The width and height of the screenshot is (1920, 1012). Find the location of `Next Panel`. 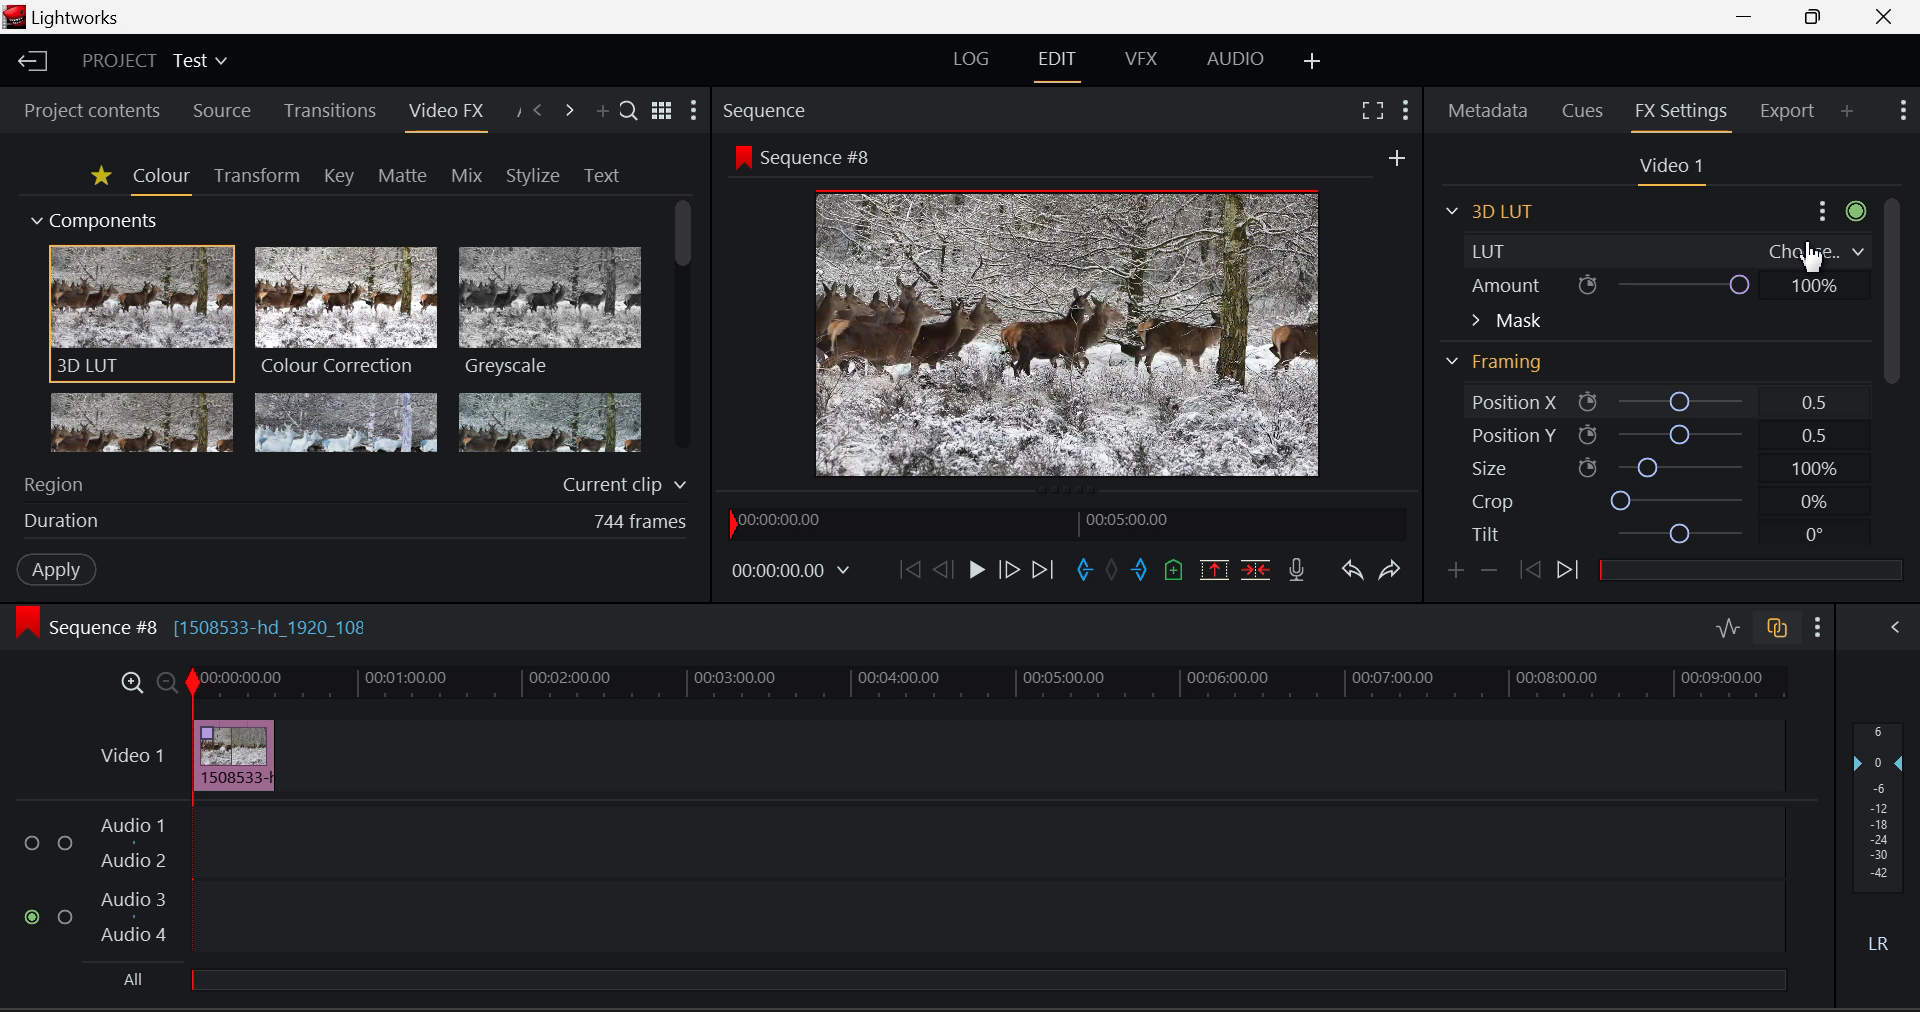

Next Panel is located at coordinates (571, 108).